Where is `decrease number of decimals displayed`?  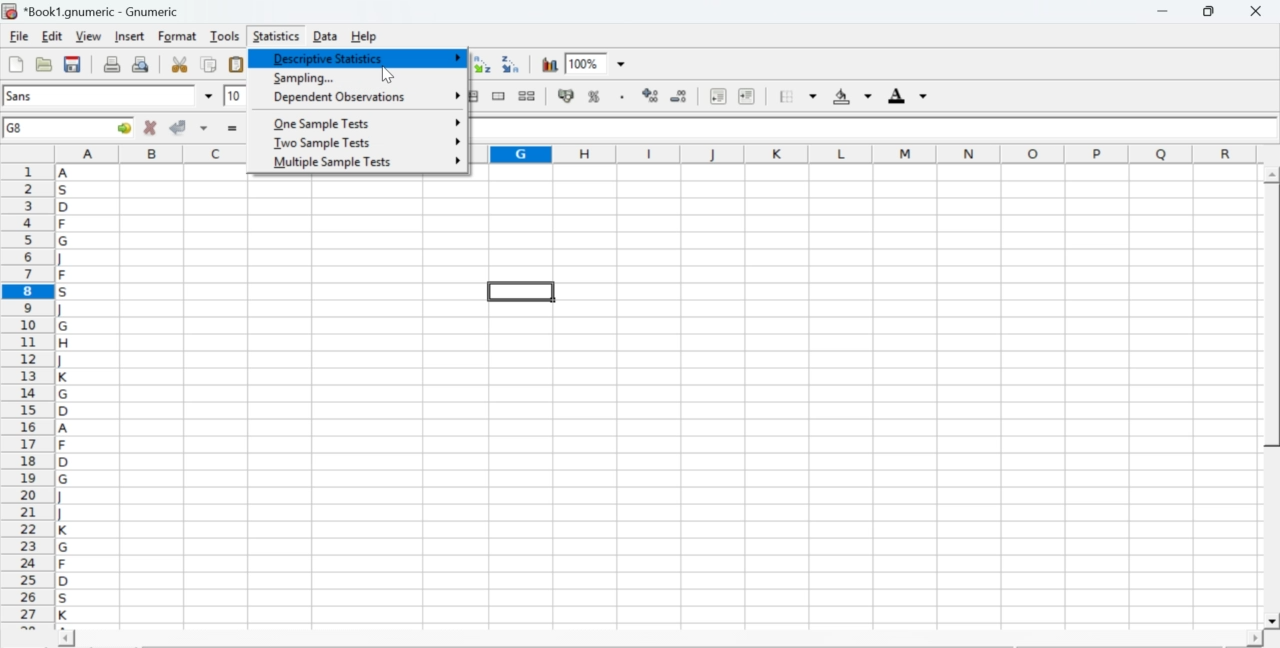
decrease number of decimals displayed is located at coordinates (650, 96).